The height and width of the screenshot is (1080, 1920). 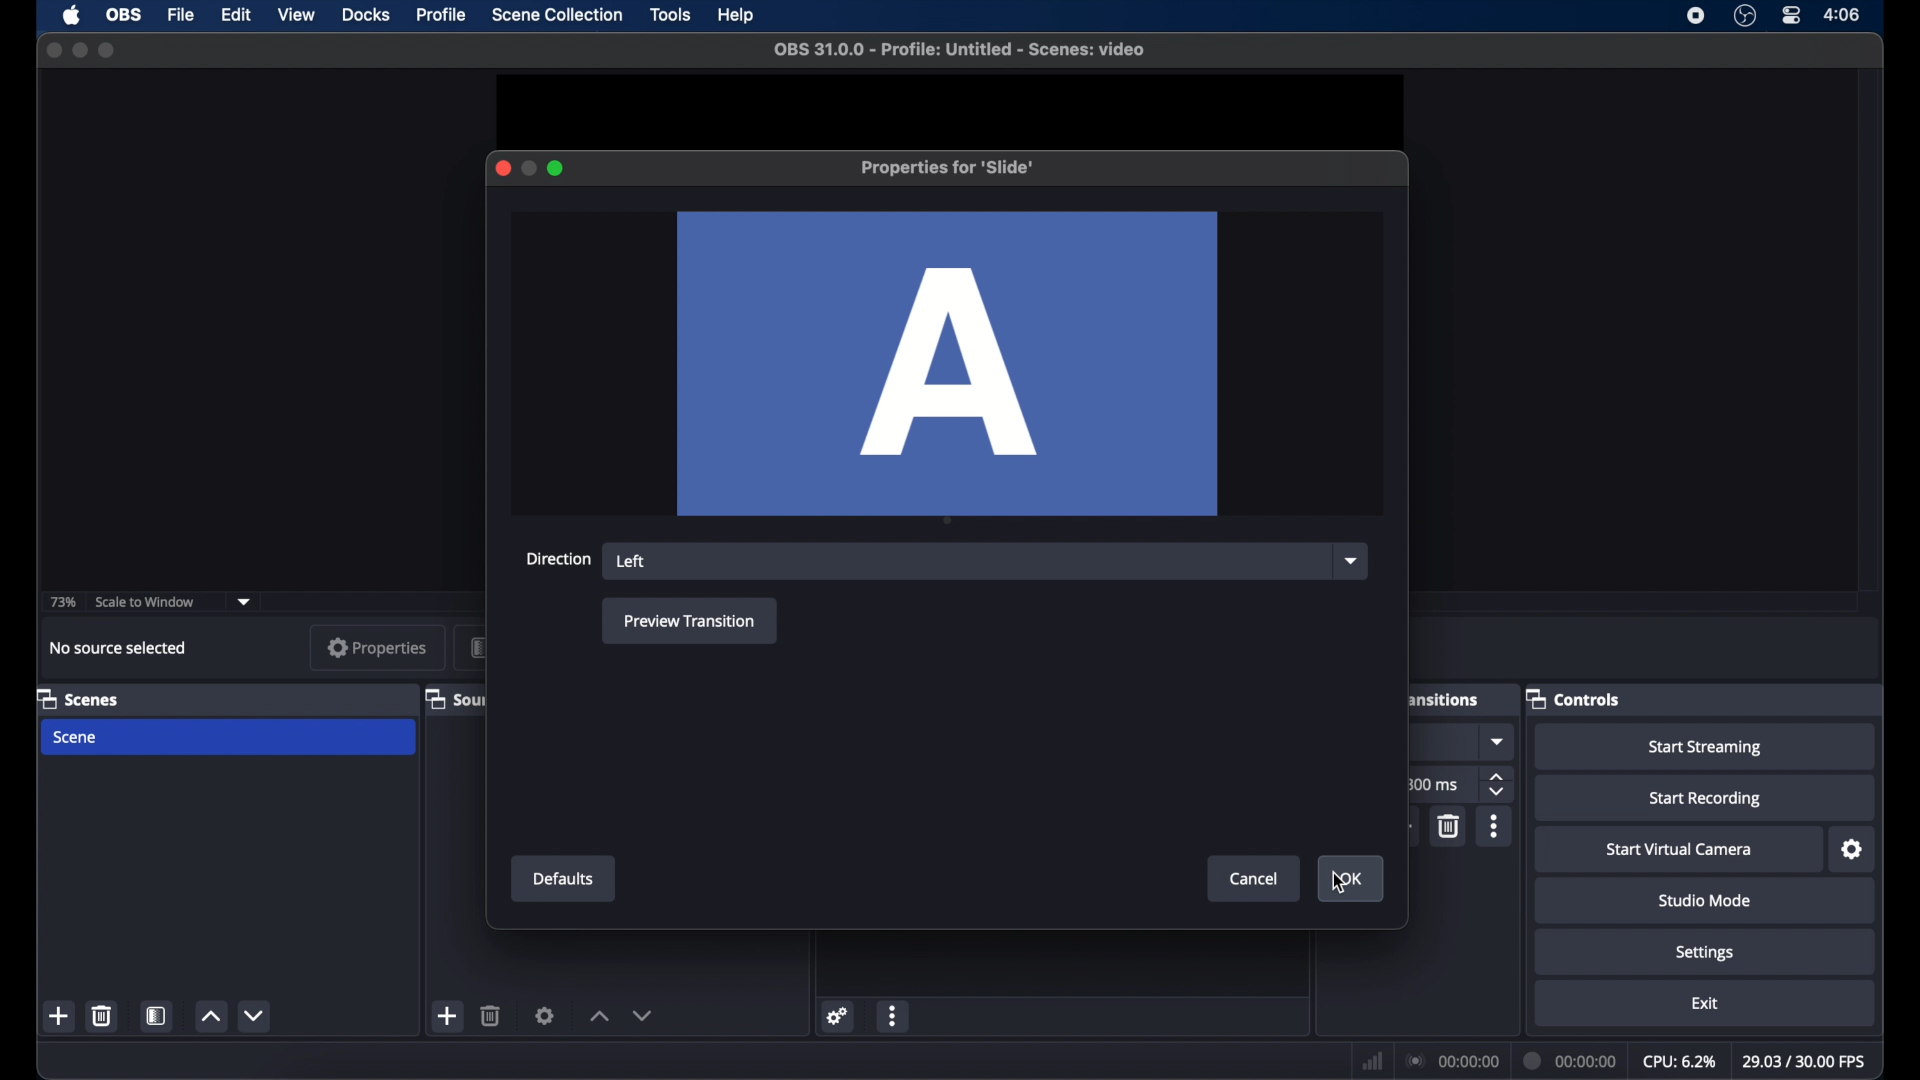 What do you see at coordinates (1450, 826) in the screenshot?
I see `delete` at bounding box center [1450, 826].